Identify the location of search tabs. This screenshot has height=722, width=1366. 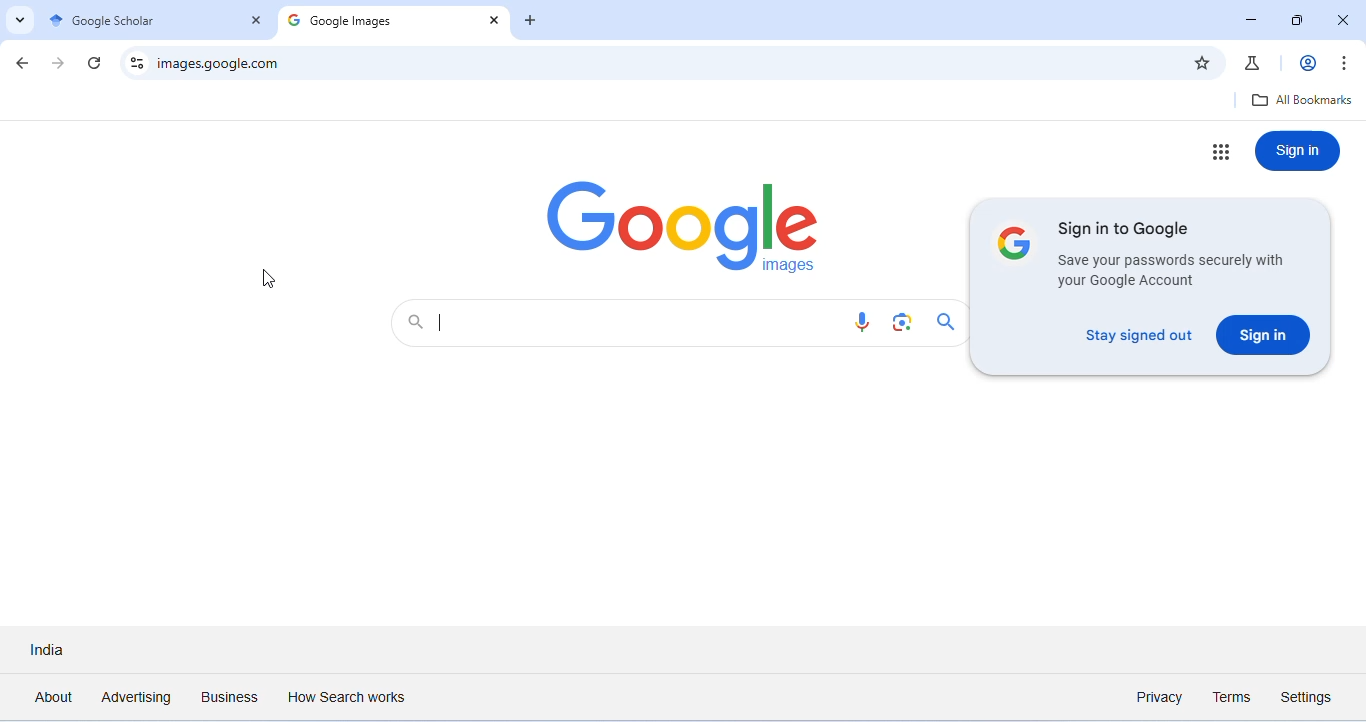
(19, 20).